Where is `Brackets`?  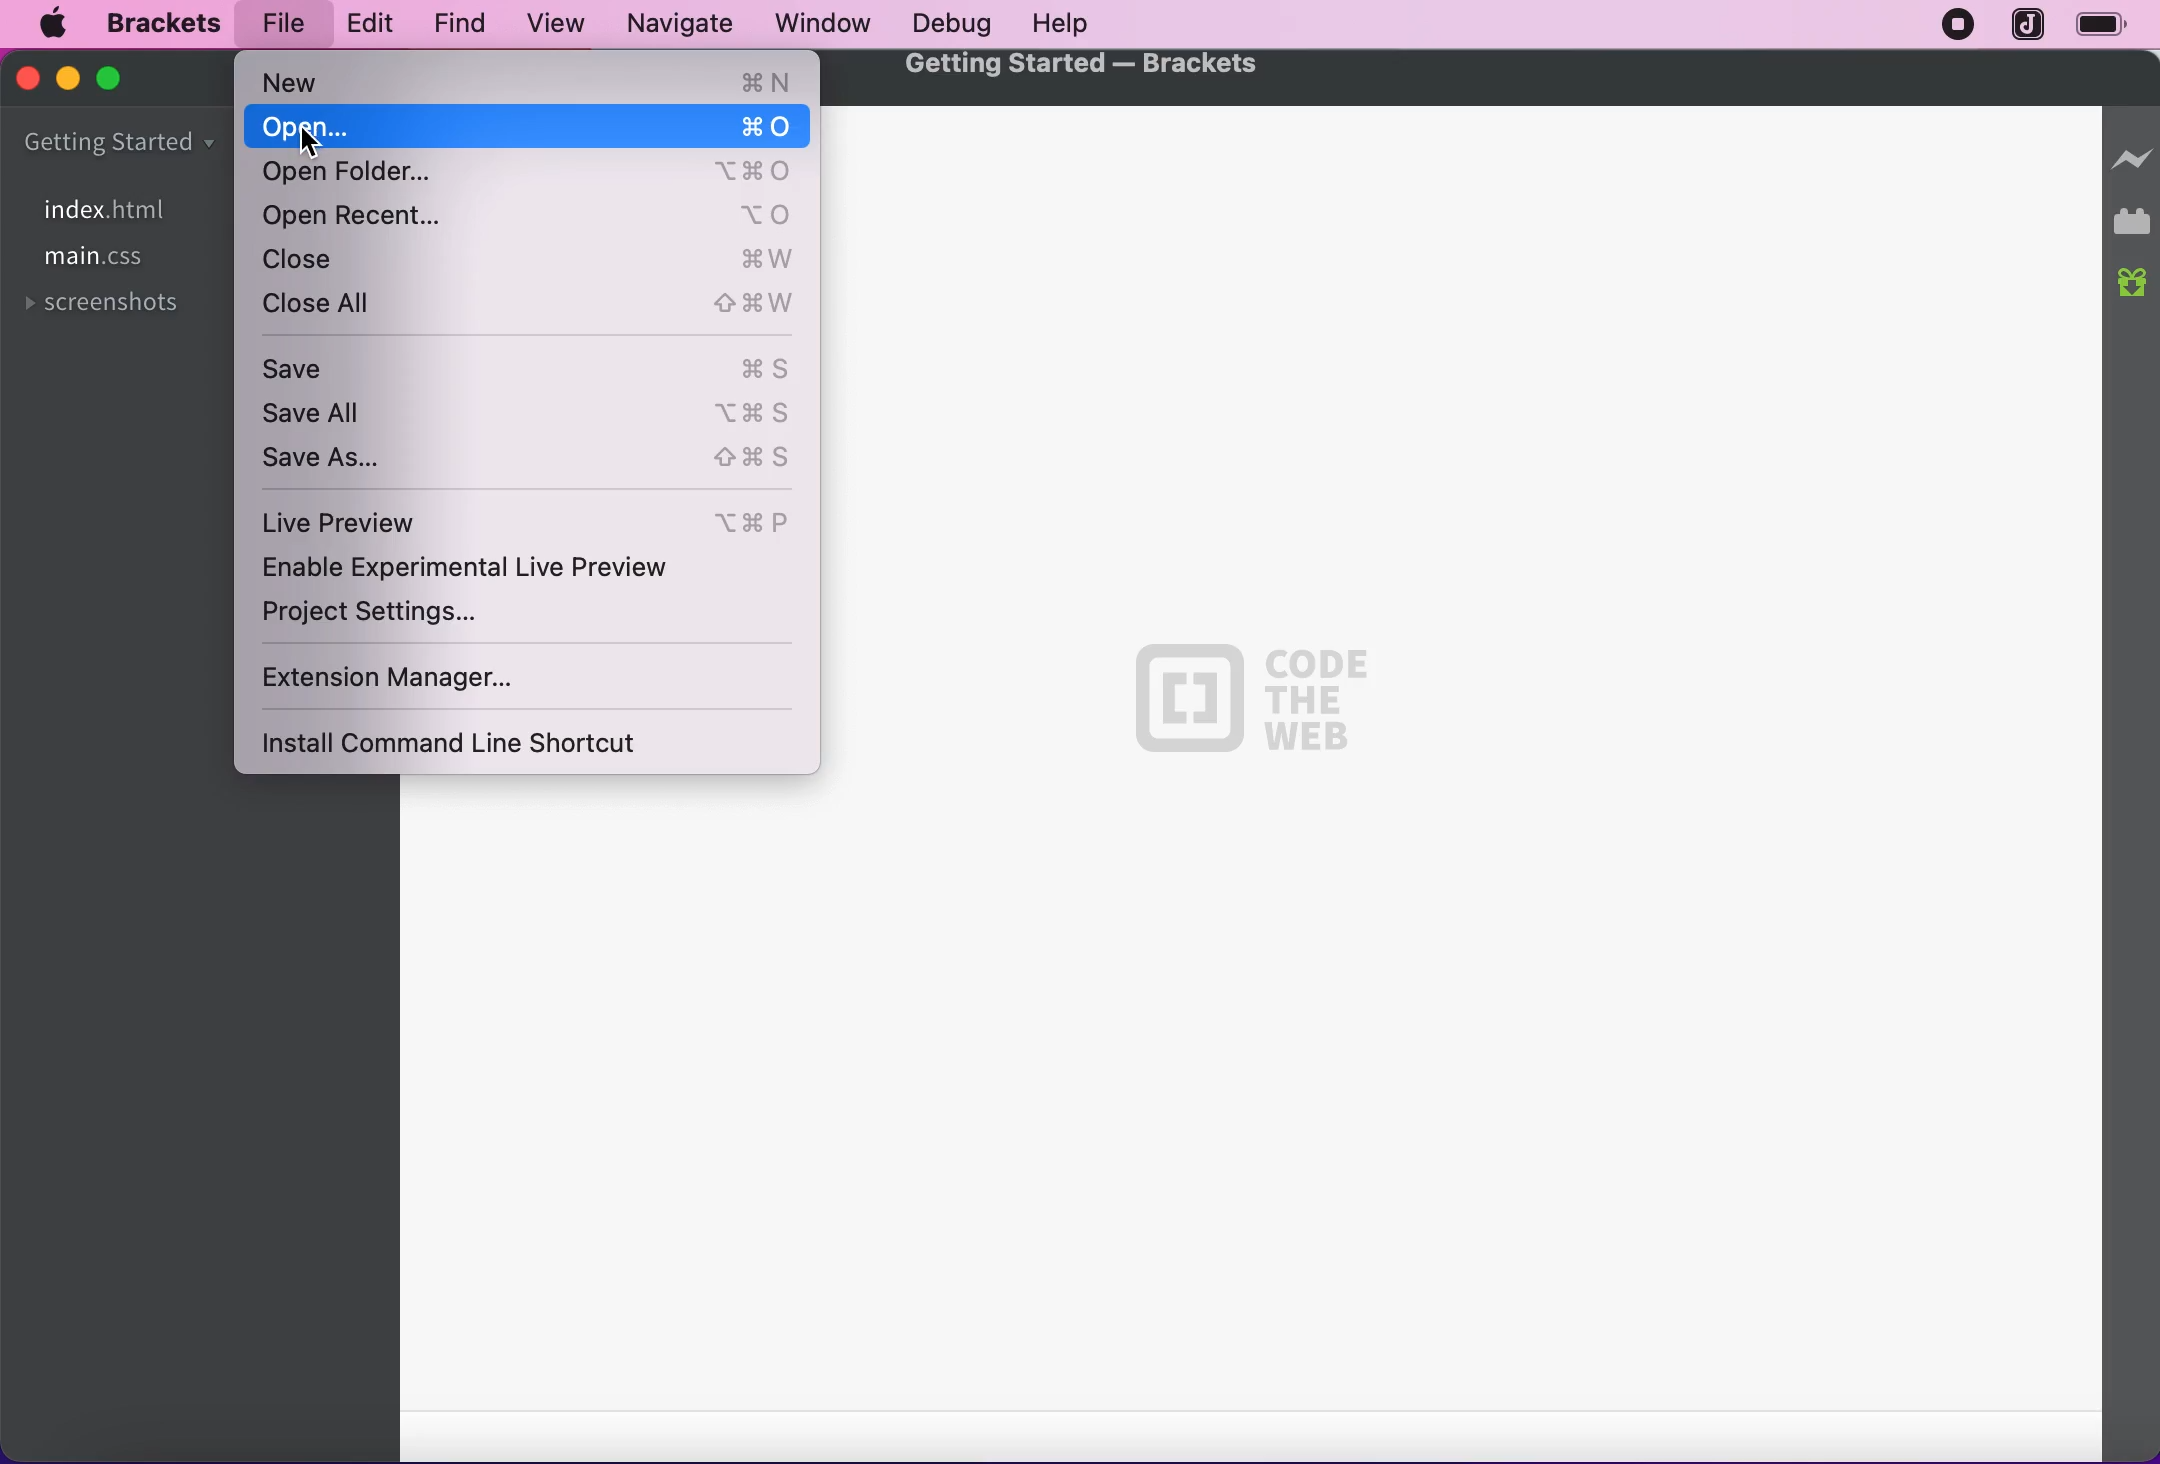 Brackets is located at coordinates (164, 24).